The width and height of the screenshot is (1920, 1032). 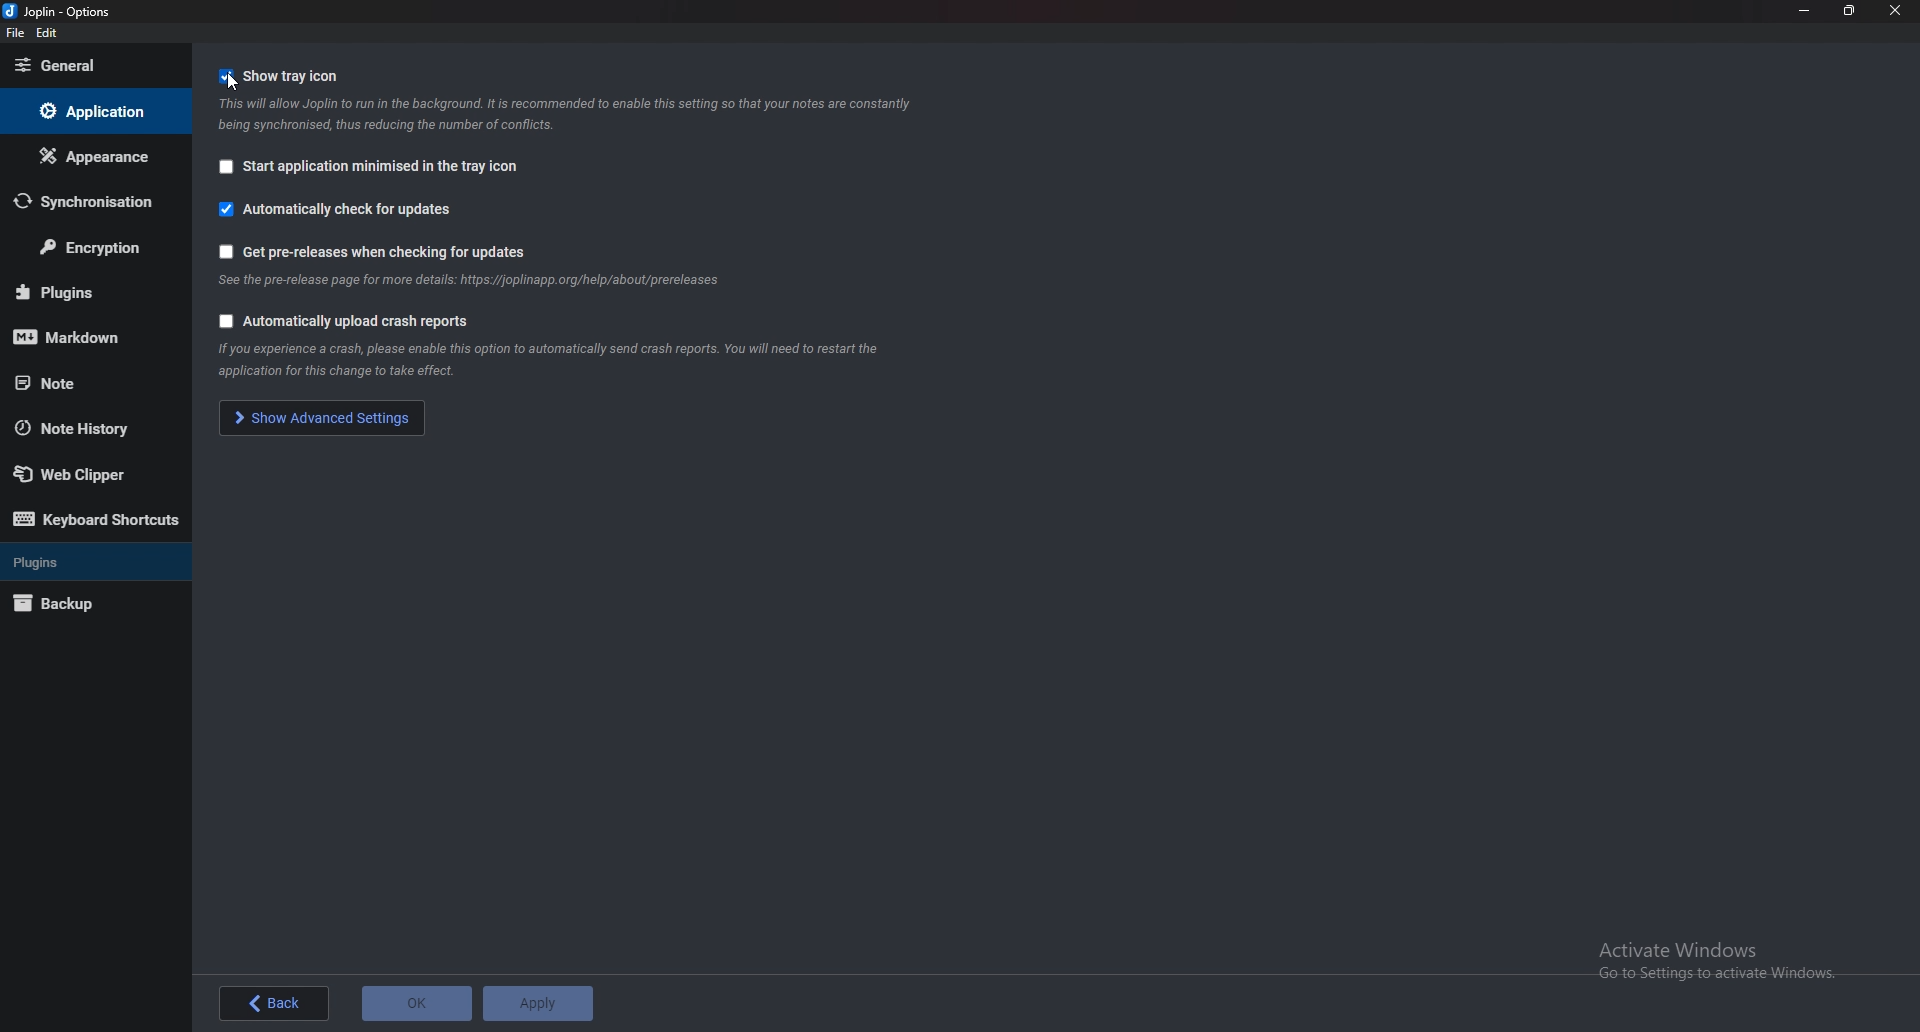 I want to click on Plugins, so click(x=85, y=562).